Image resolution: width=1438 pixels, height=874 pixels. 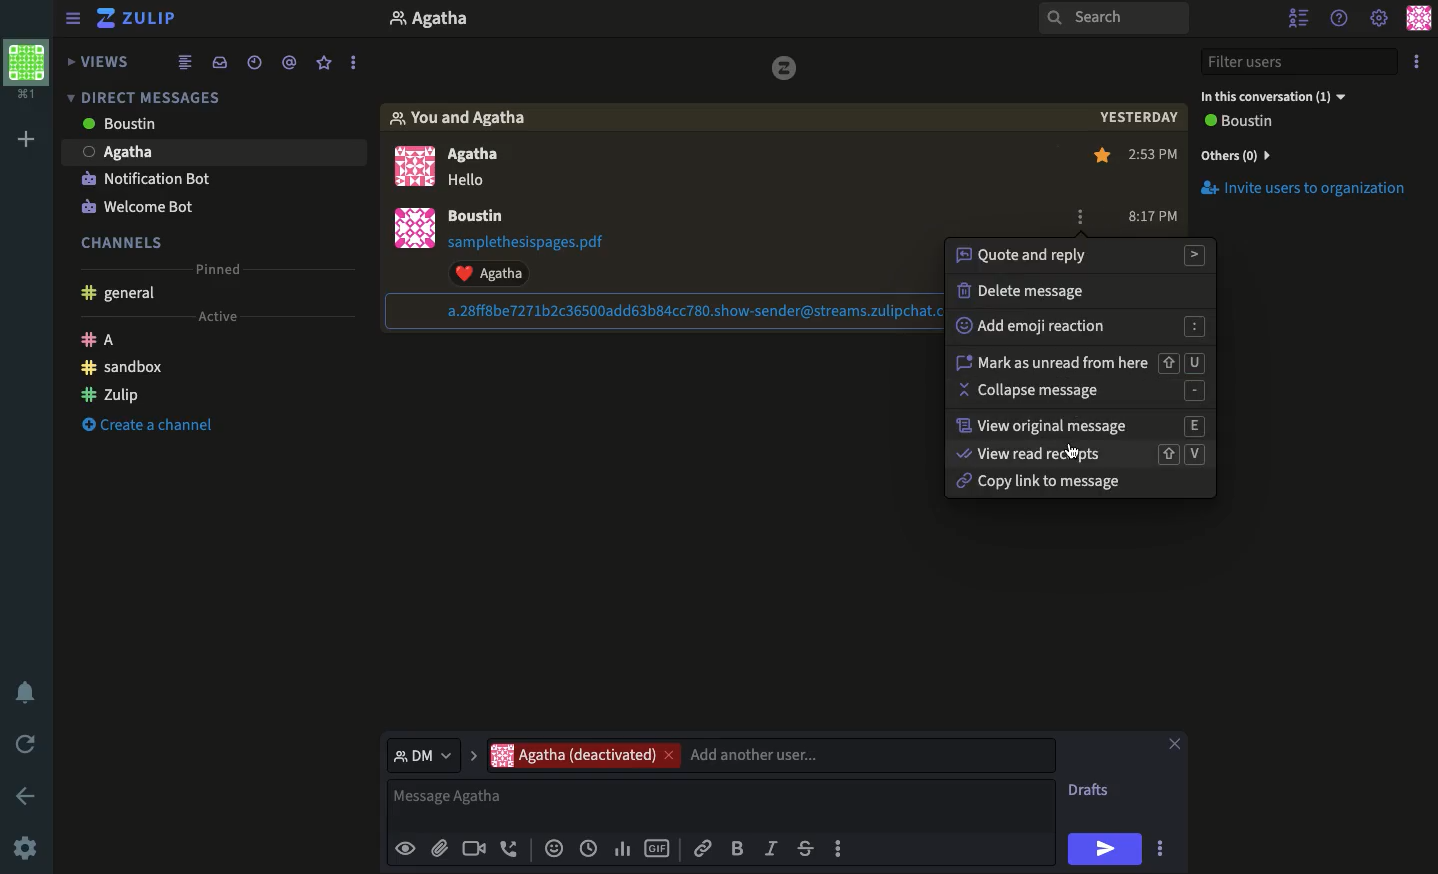 What do you see at coordinates (208, 93) in the screenshot?
I see `Inbox` at bounding box center [208, 93].